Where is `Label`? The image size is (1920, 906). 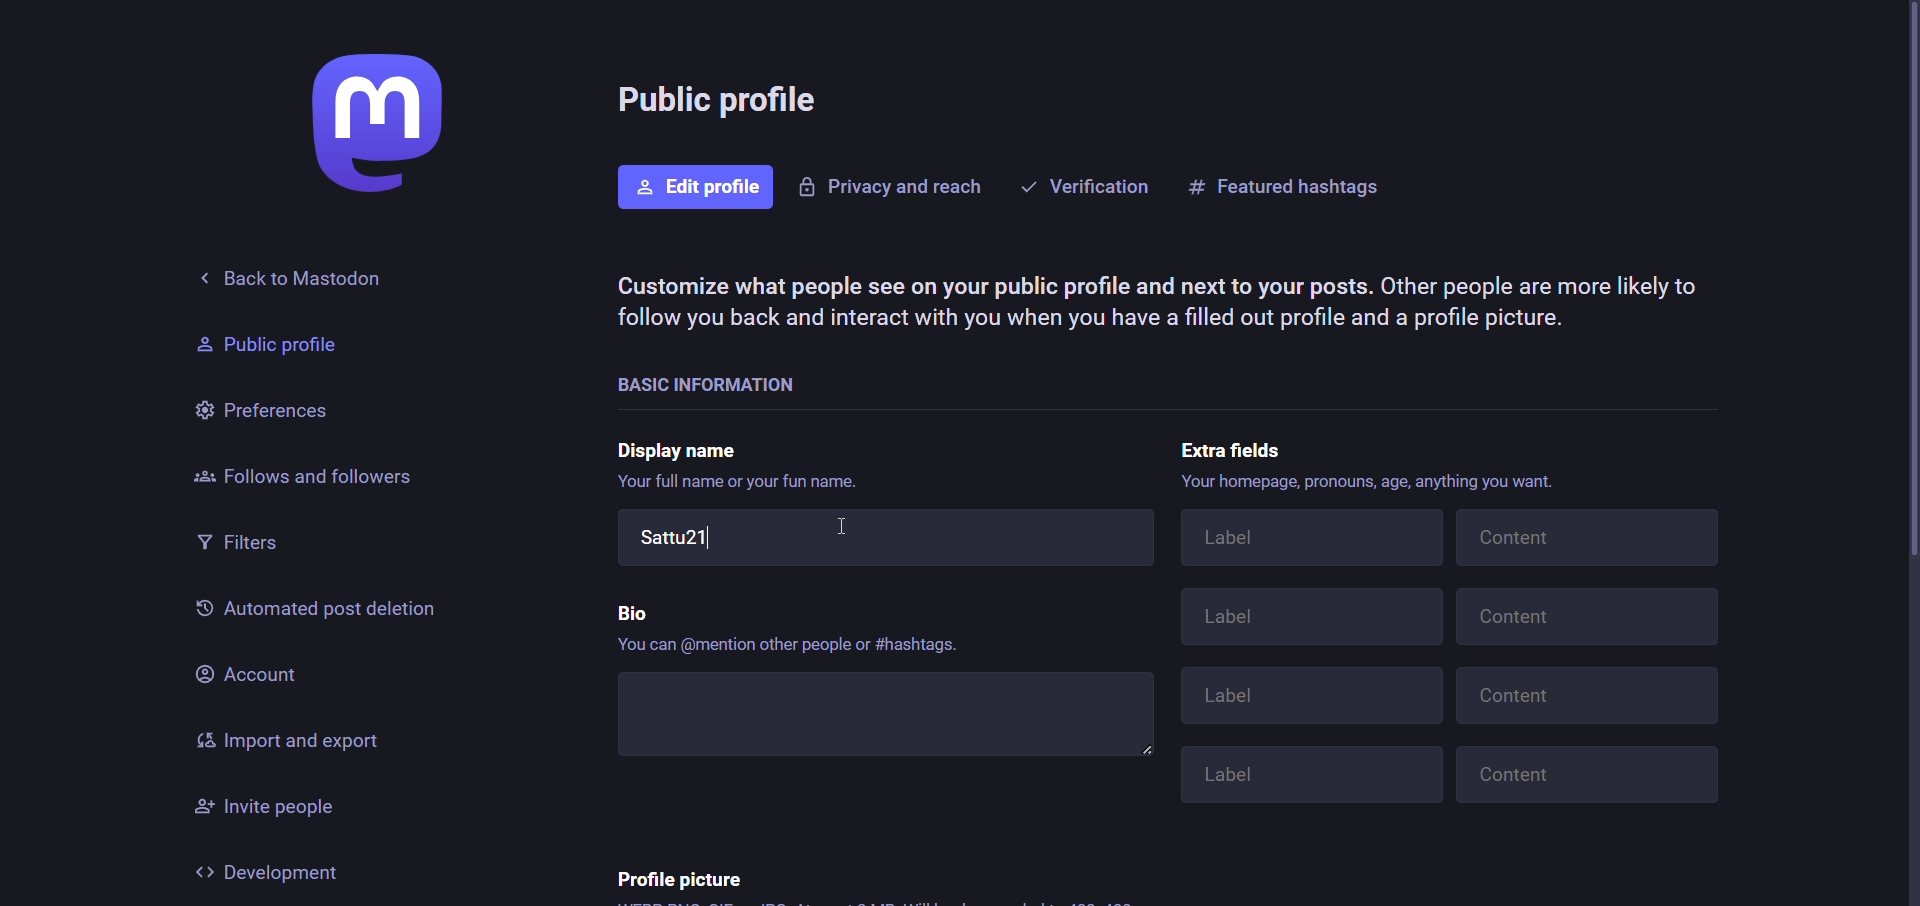
Label is located at coordinates (1312, 619).